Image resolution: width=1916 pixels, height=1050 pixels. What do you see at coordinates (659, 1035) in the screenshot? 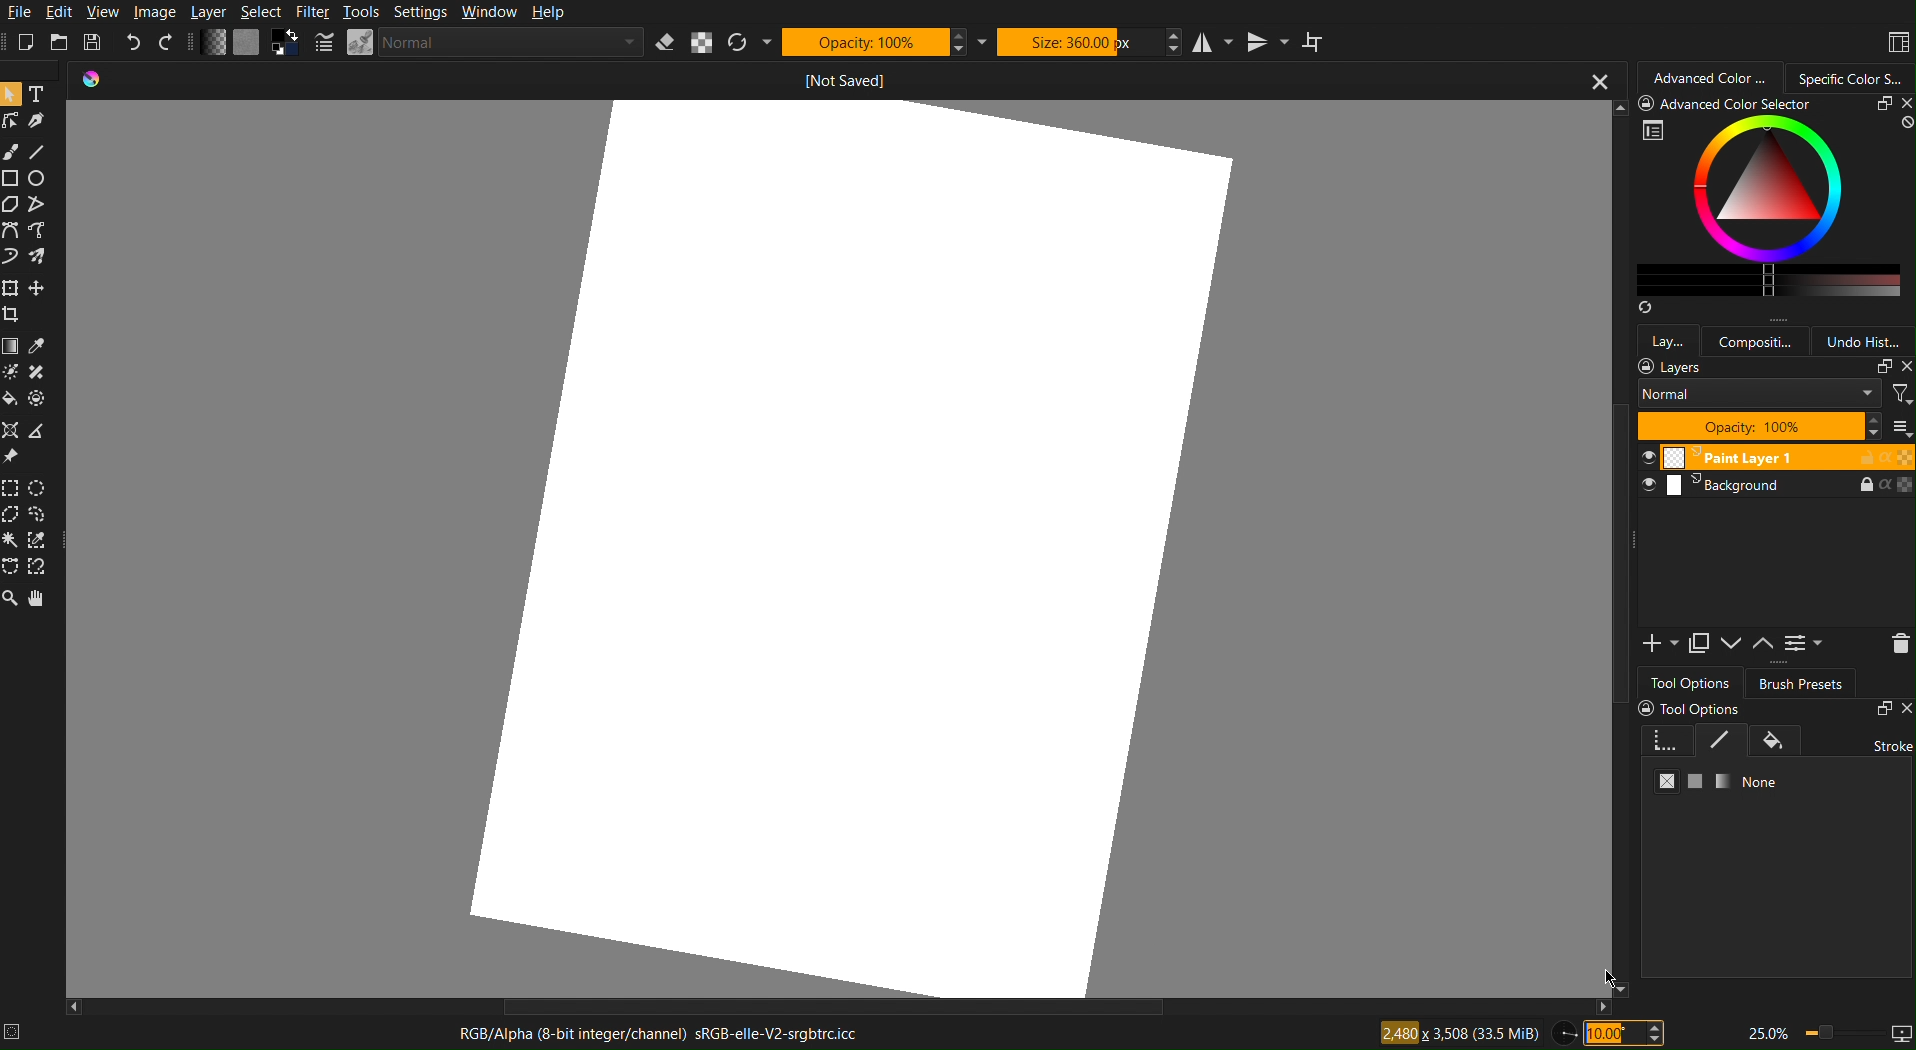
I see `RGB Alpha Channel` at bounding box center [659, 1035].